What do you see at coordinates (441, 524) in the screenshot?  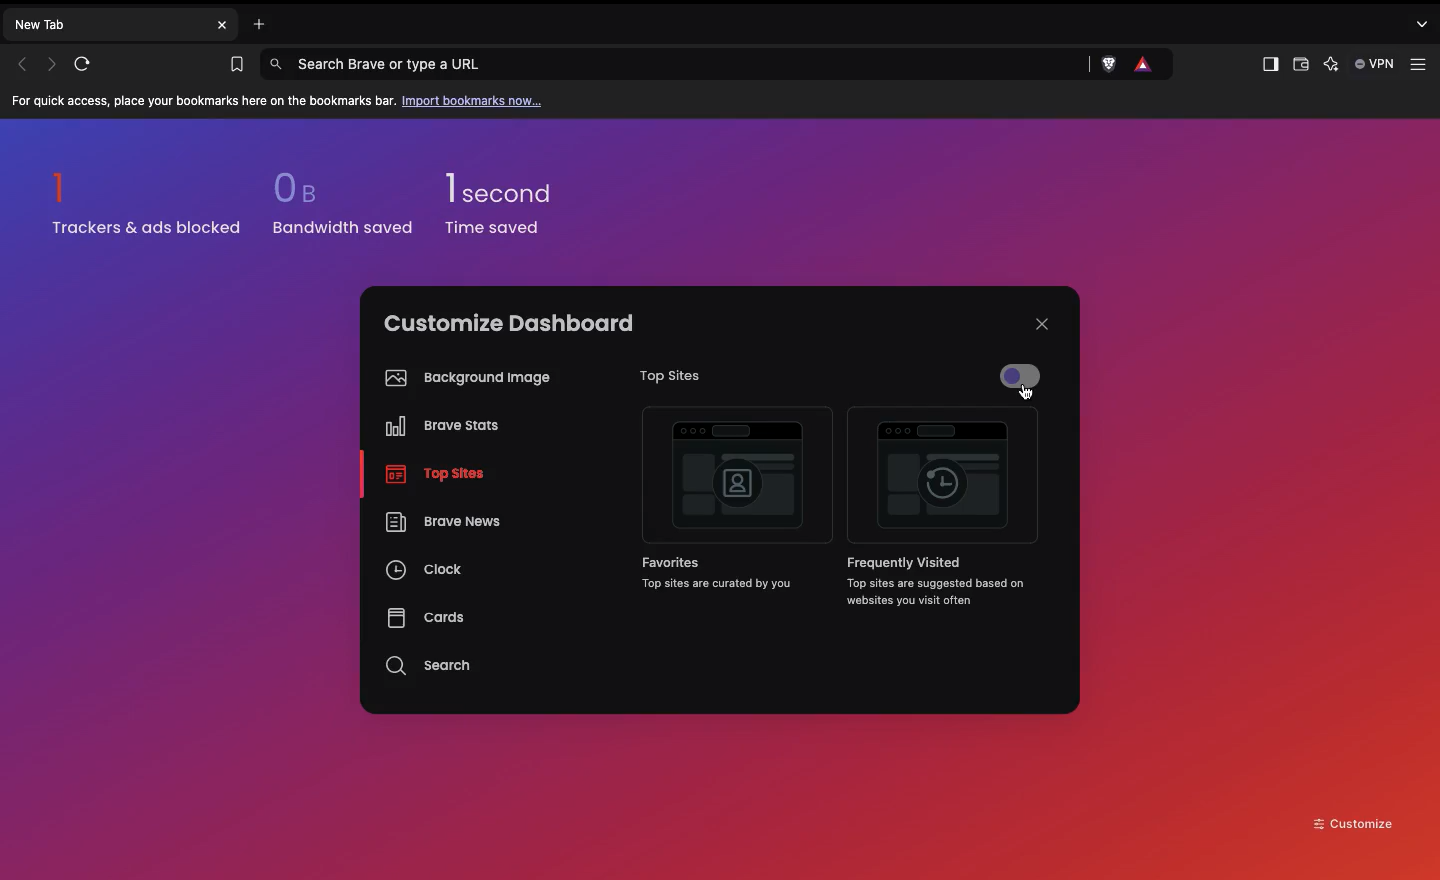 I see `Brave news` at bounding box center [441, 524].